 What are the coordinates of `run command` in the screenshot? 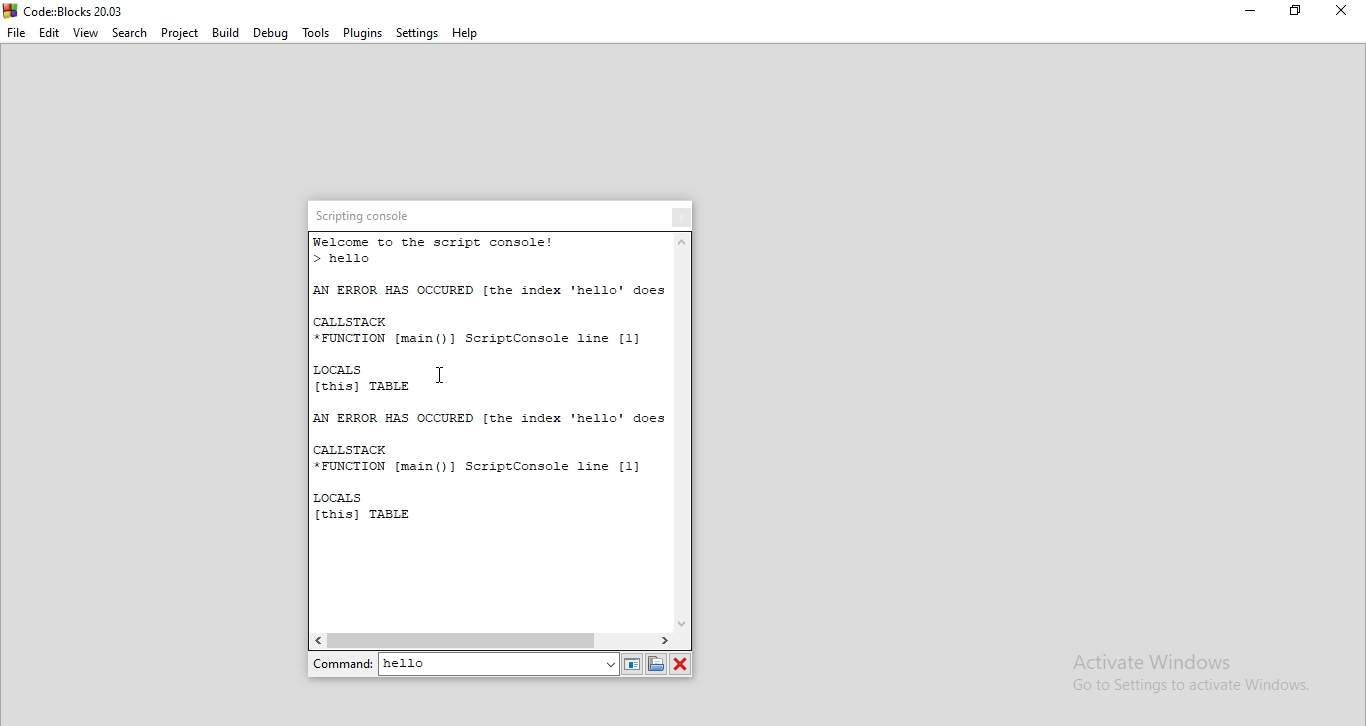 It's located at (633, 664).